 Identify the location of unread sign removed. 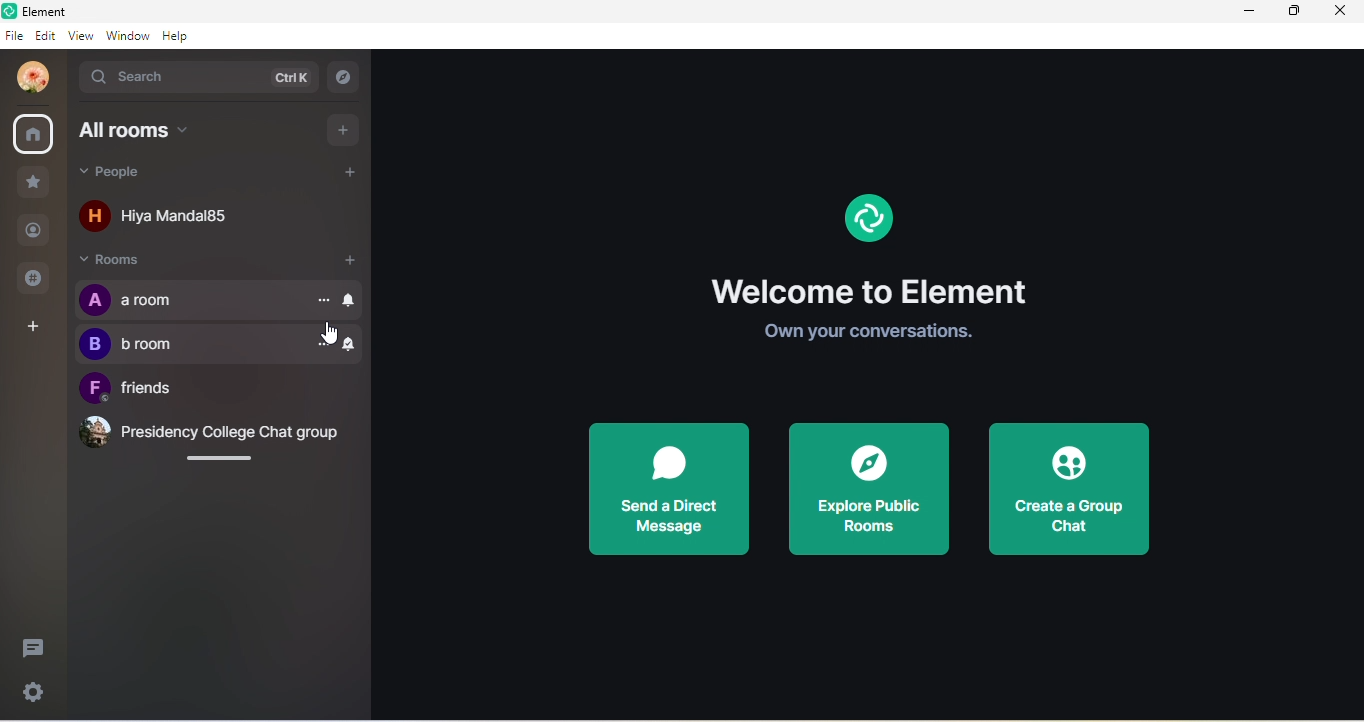
(191, 385).